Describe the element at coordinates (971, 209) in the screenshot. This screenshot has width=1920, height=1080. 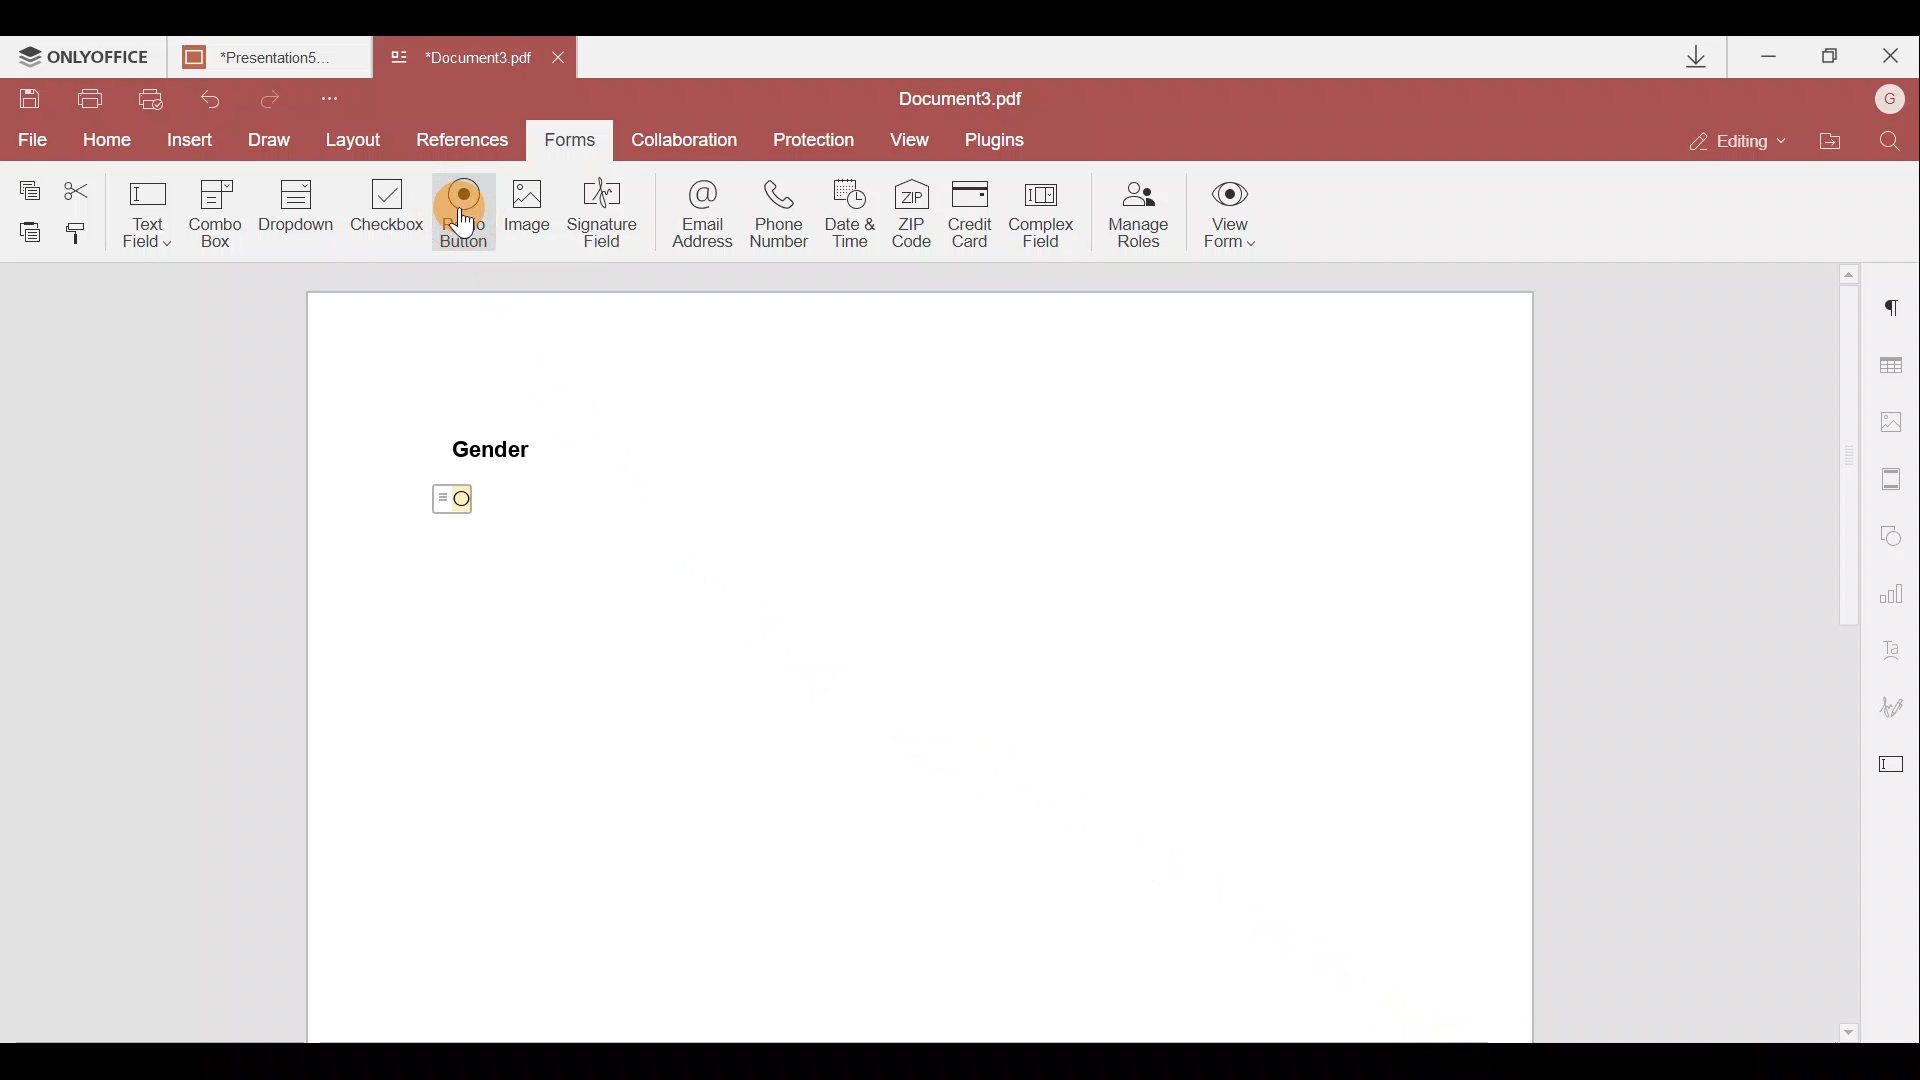
I see `Credit card` at that location.